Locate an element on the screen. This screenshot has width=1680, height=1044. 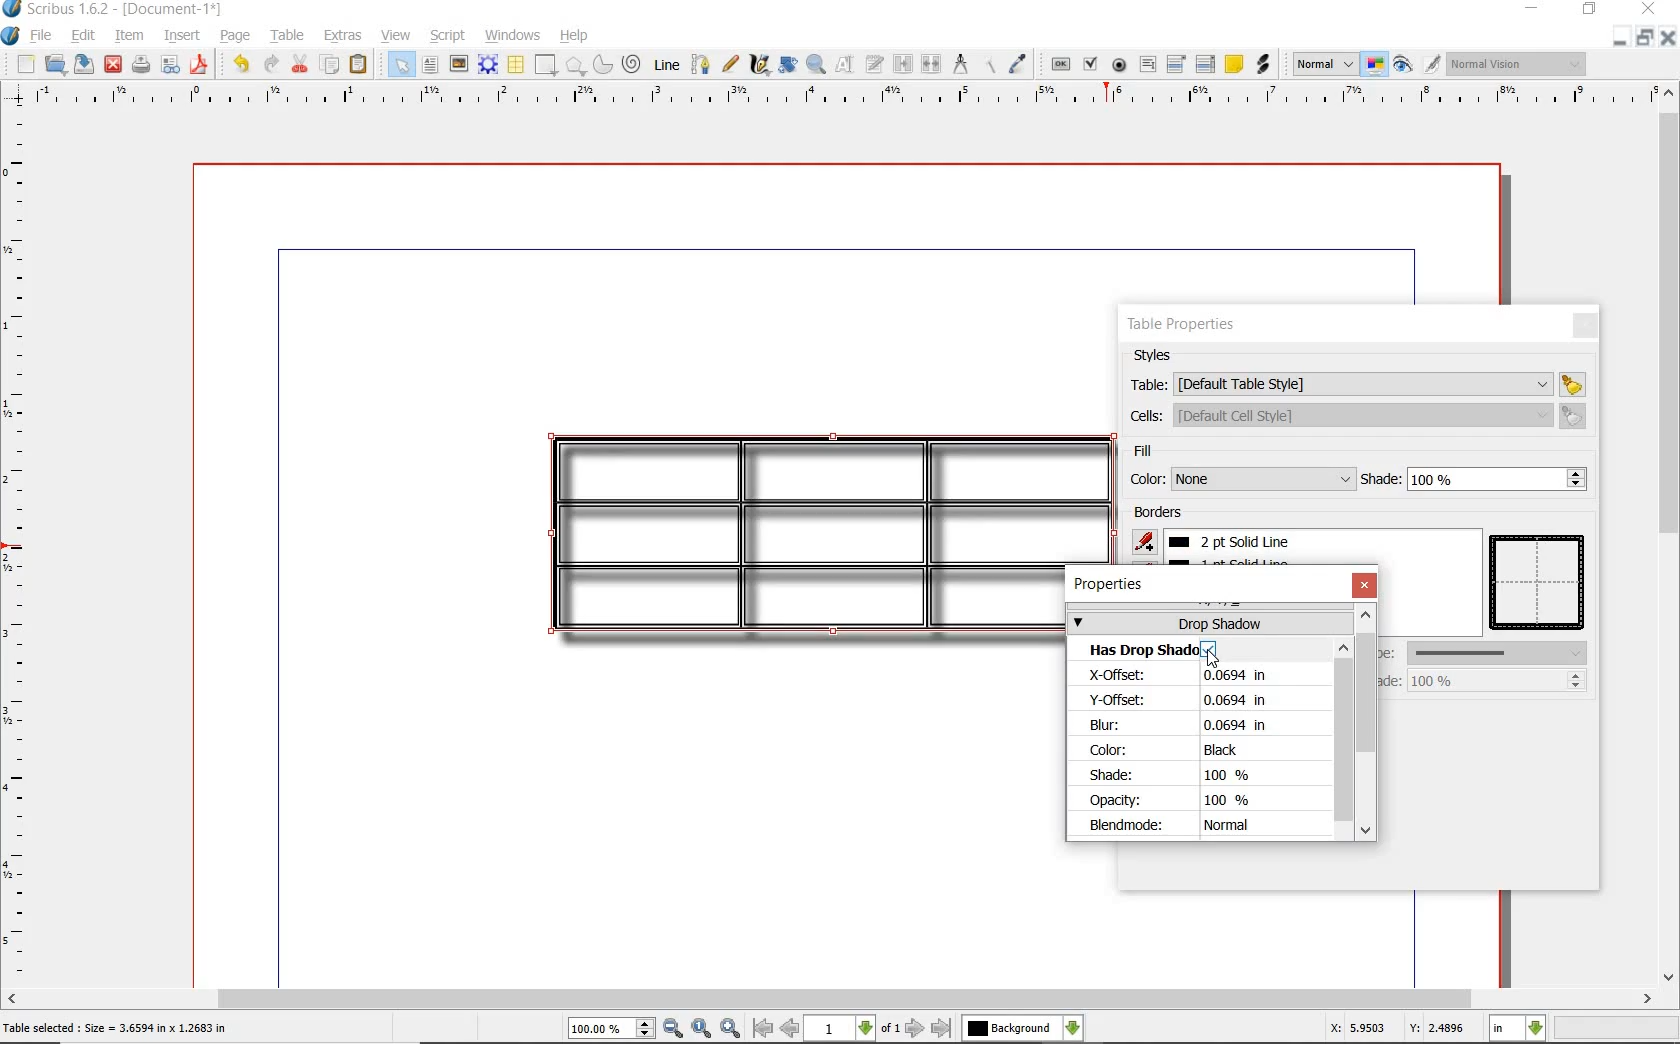
redo is located at coordinates (270, 65).